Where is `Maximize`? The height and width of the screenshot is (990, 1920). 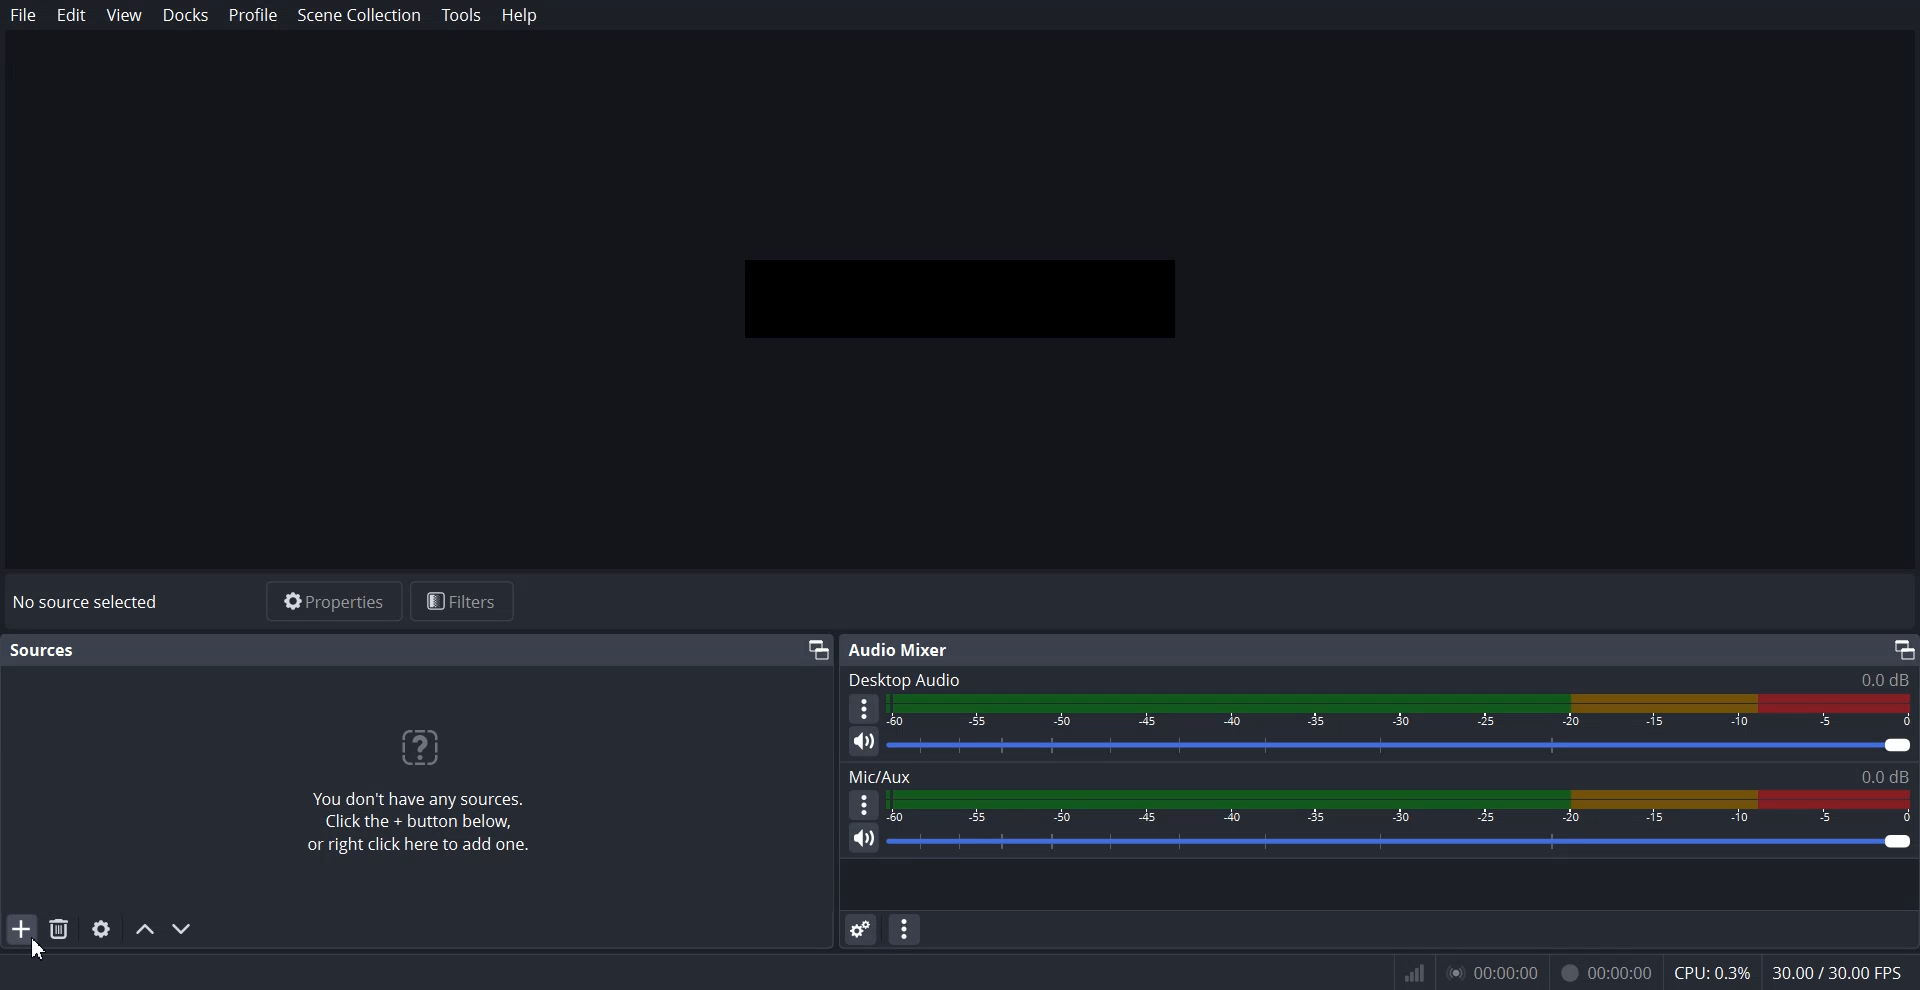 Maximize is located at coordinates (1904, 649).